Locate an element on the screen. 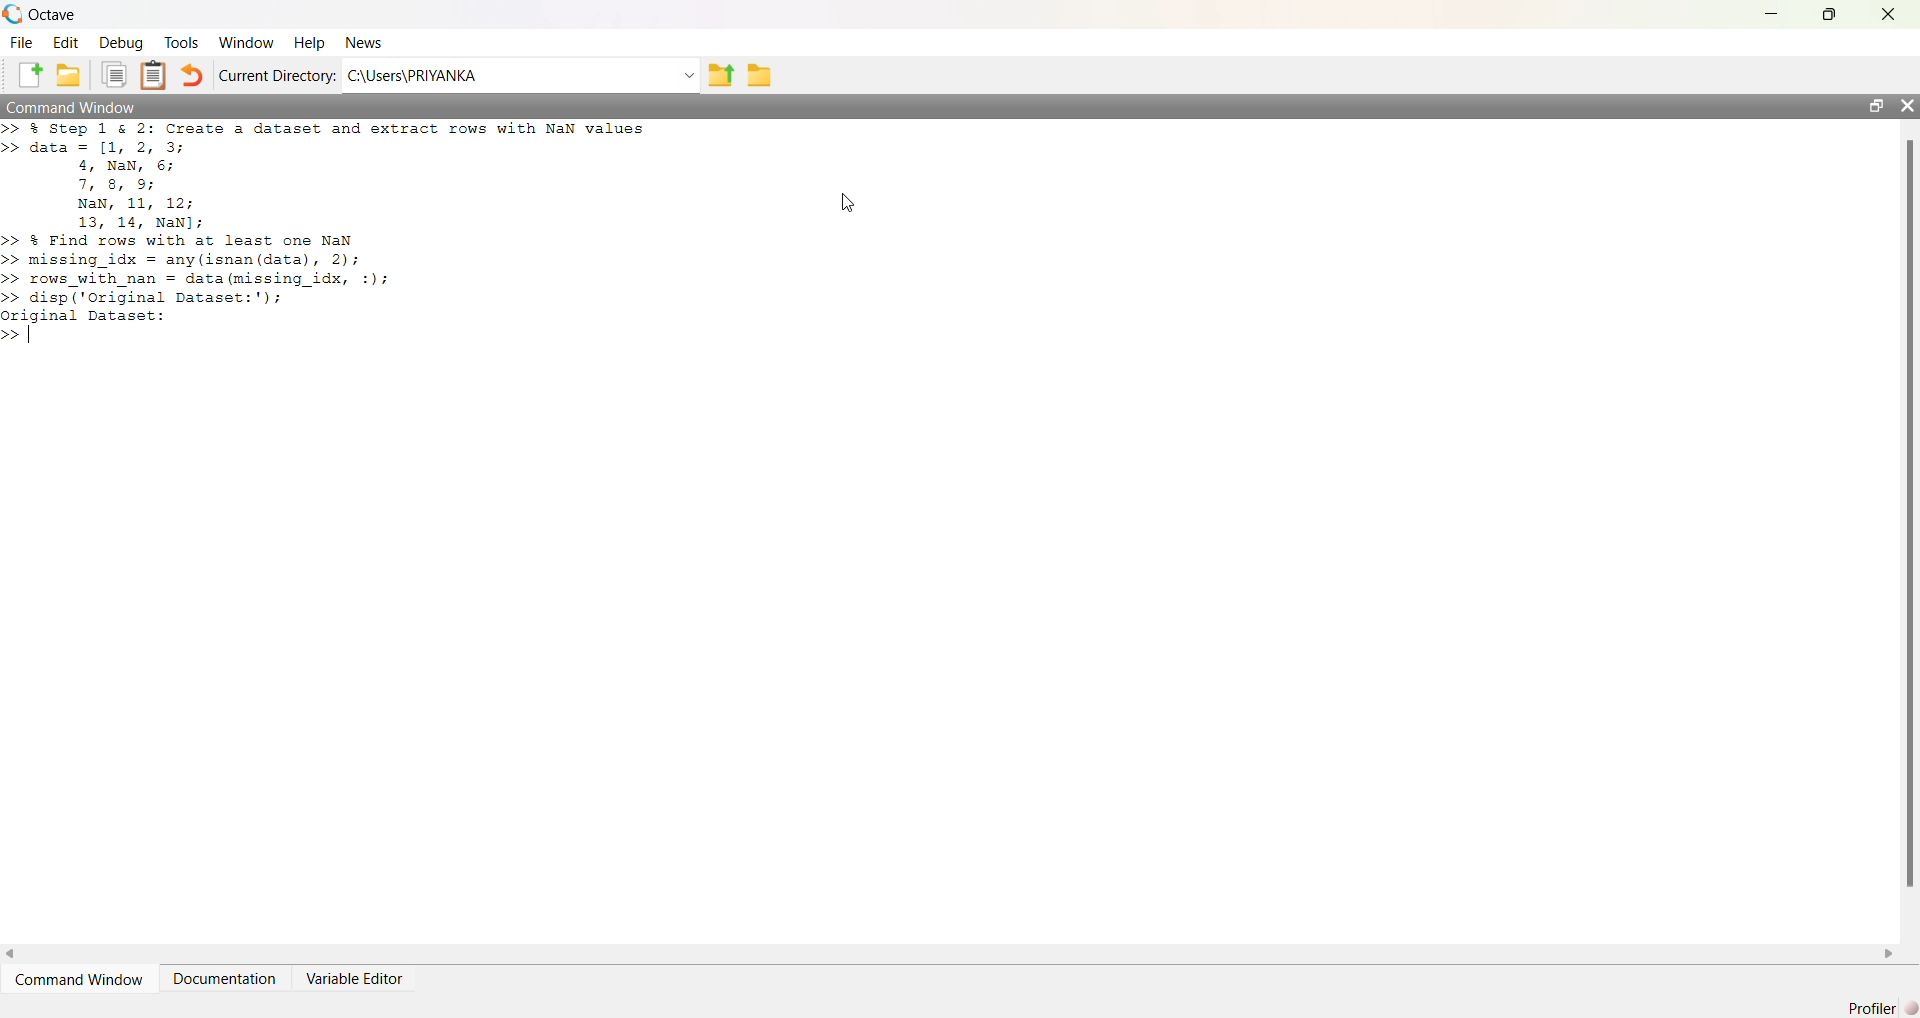 The image size is (1920, 1018). New Folder is located at coordinates (69, 75).